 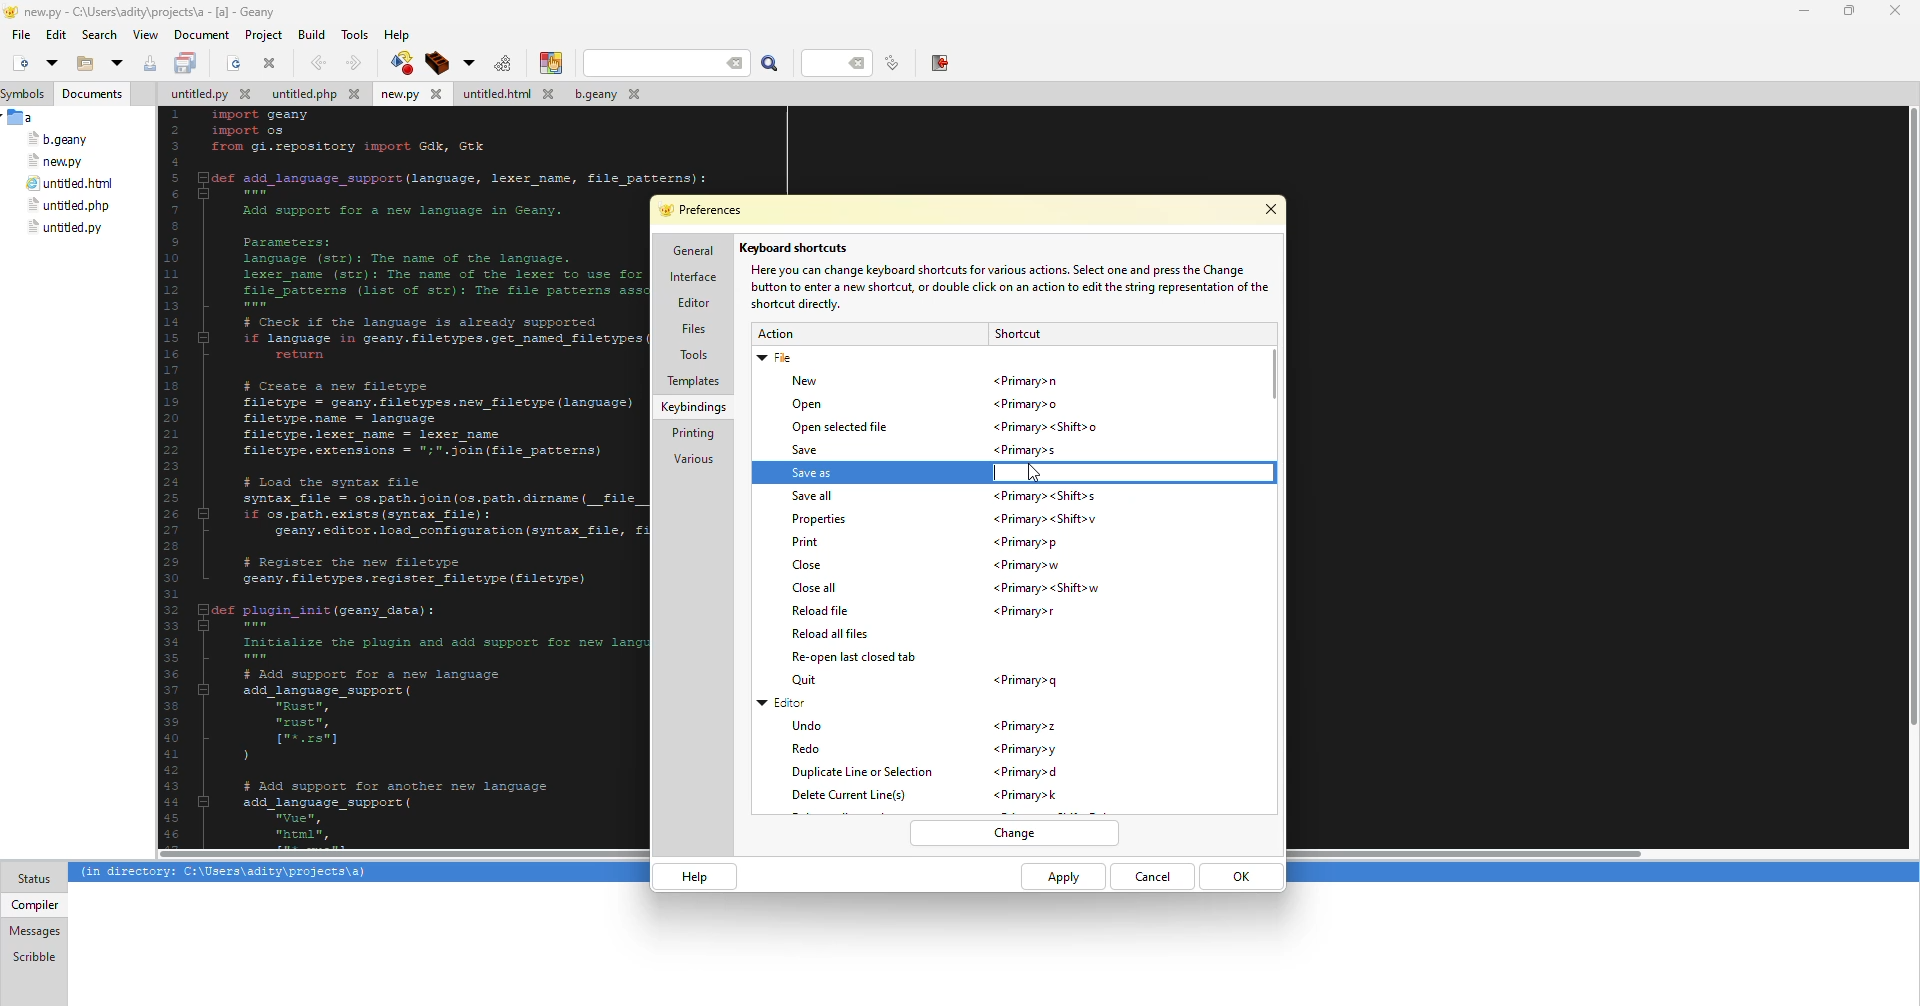 What do you see at coordinates (892, 63) in the screenshot?
I see `line number` at bounding box center [892, 63].